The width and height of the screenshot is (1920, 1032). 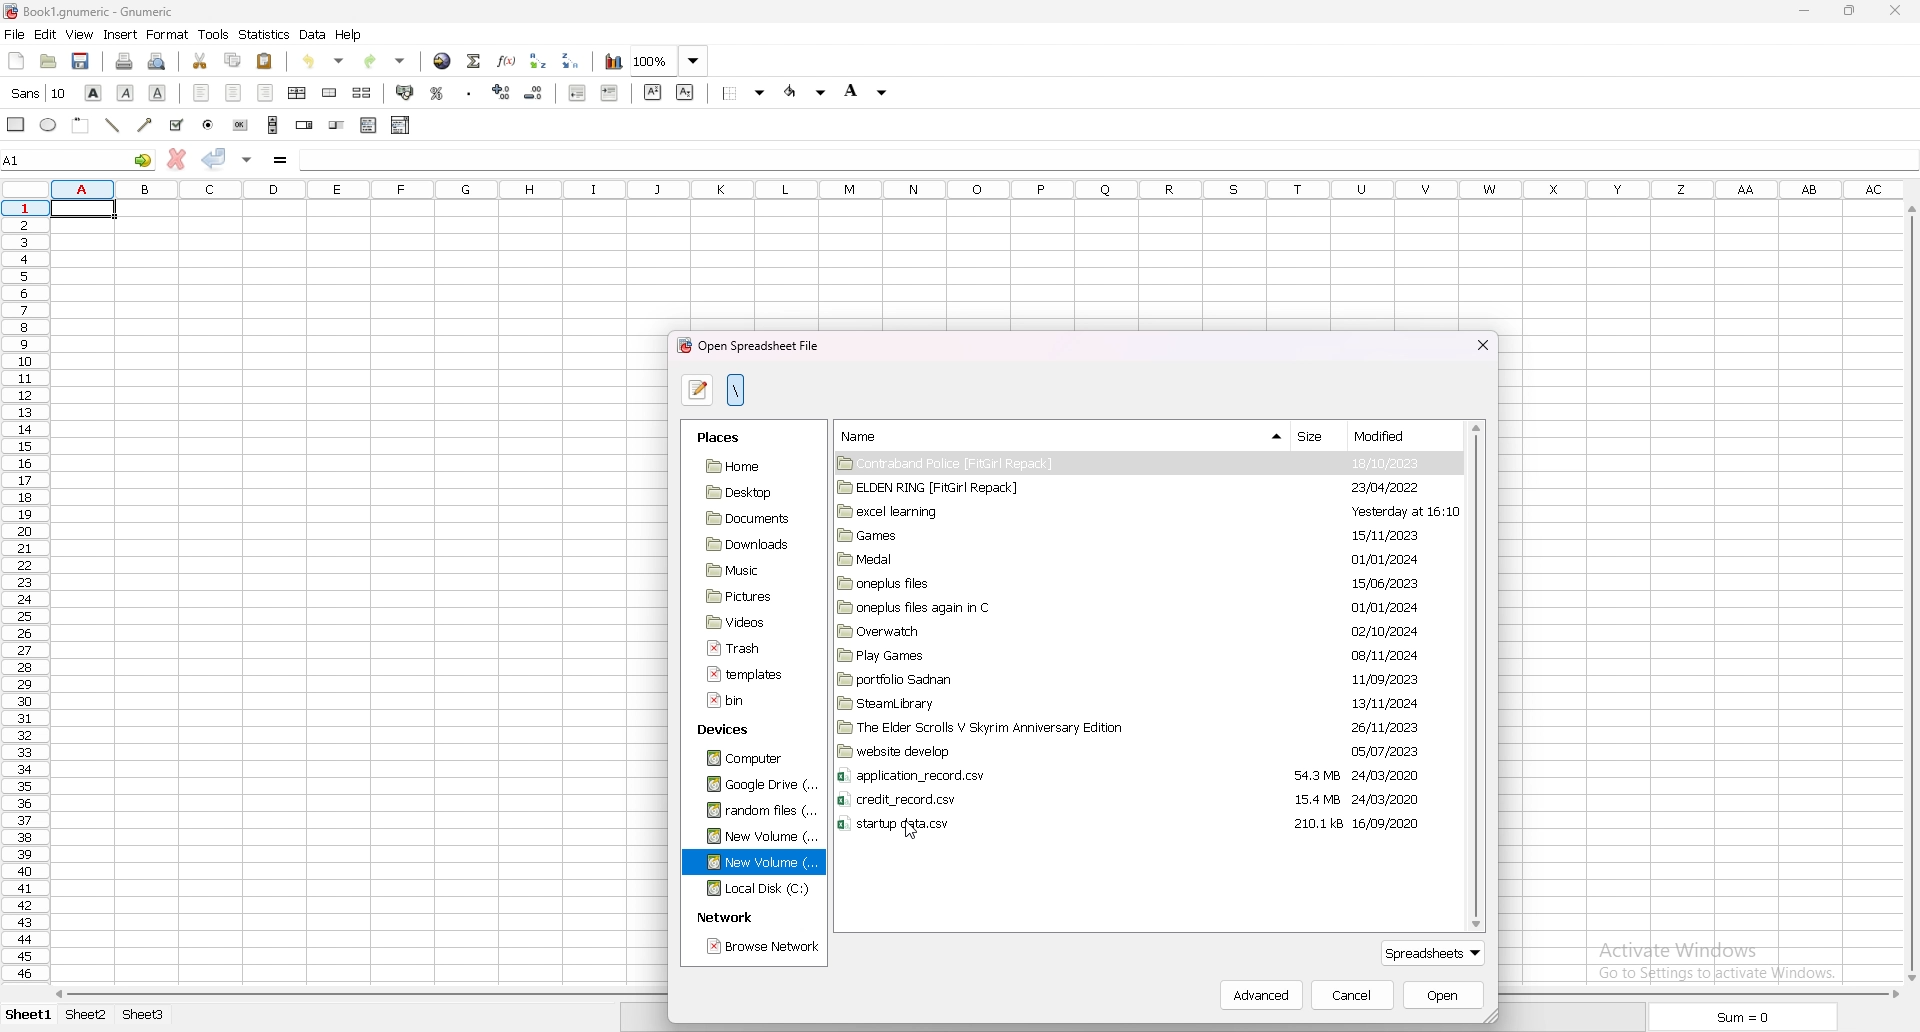 What do you see at coordinates (49, 125) in the screenshot?
I see `ellipse` at bounding box center [49, 125].